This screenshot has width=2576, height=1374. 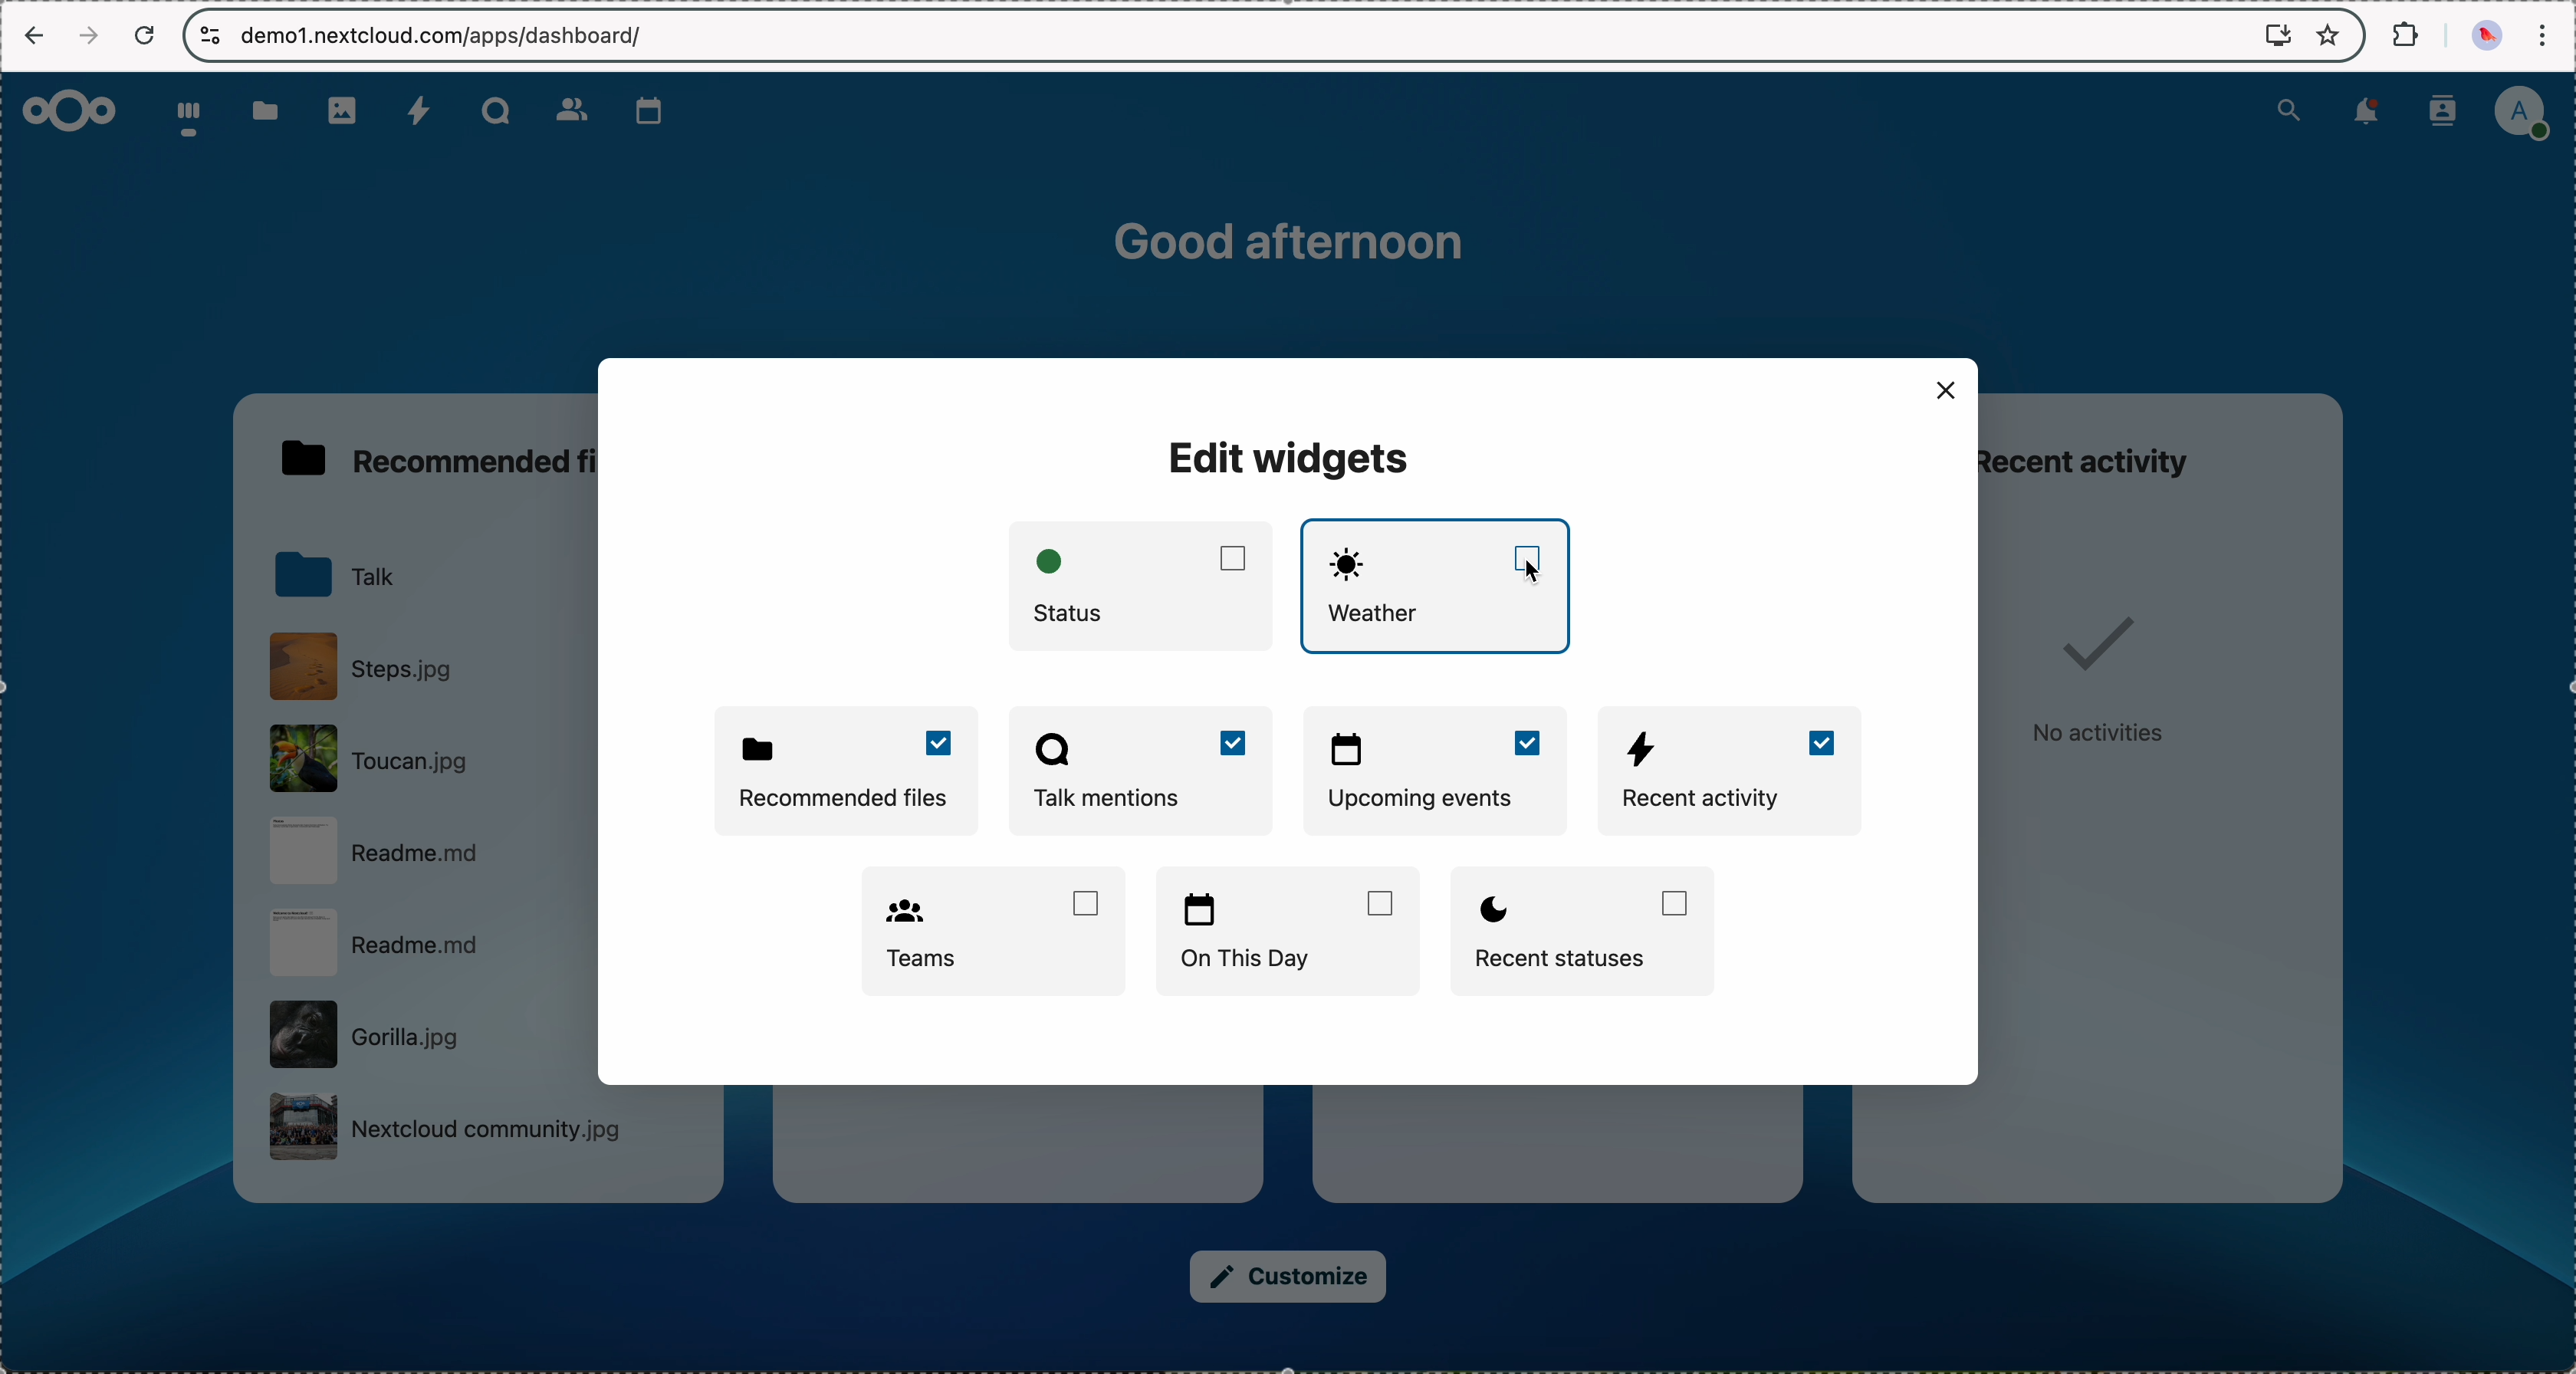 What do you see at coordinates (992, 932) in the screenshot?
I see `Teams` at bounding box center [992, 932].